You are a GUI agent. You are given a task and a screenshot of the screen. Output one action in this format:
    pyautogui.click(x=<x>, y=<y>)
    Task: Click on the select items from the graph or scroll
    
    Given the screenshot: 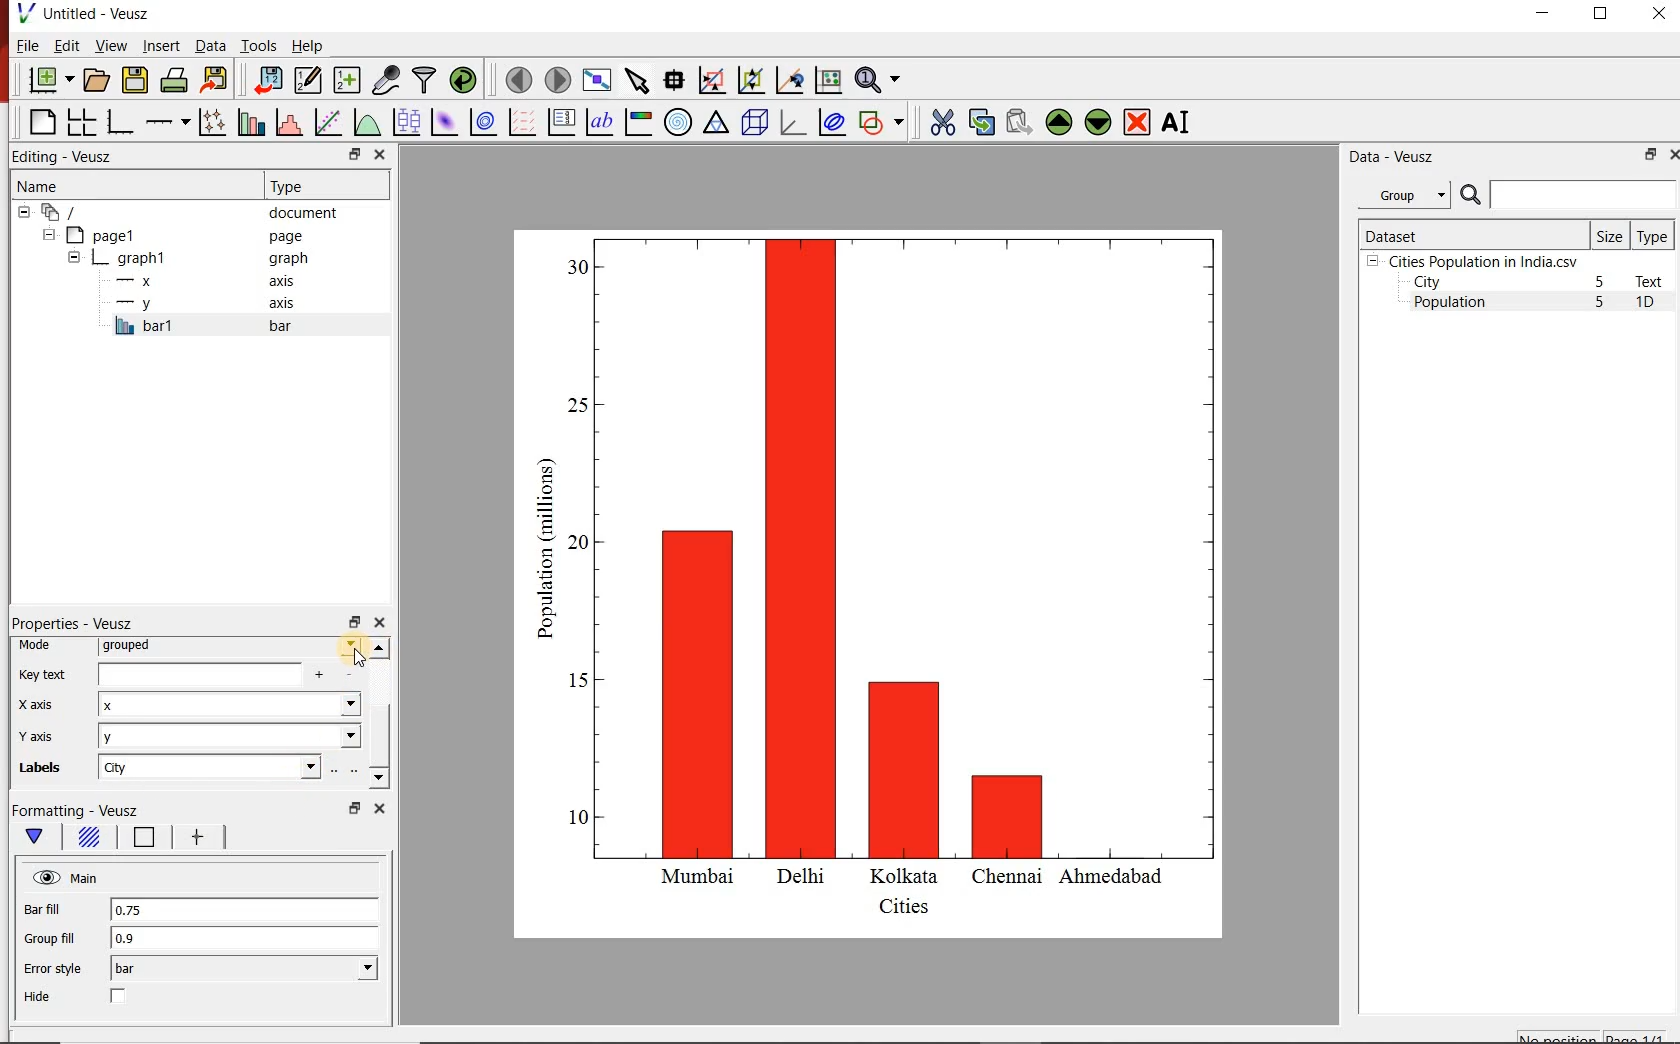 What is the action you would take?
    pyautogui.click(x=636, y=79)
    